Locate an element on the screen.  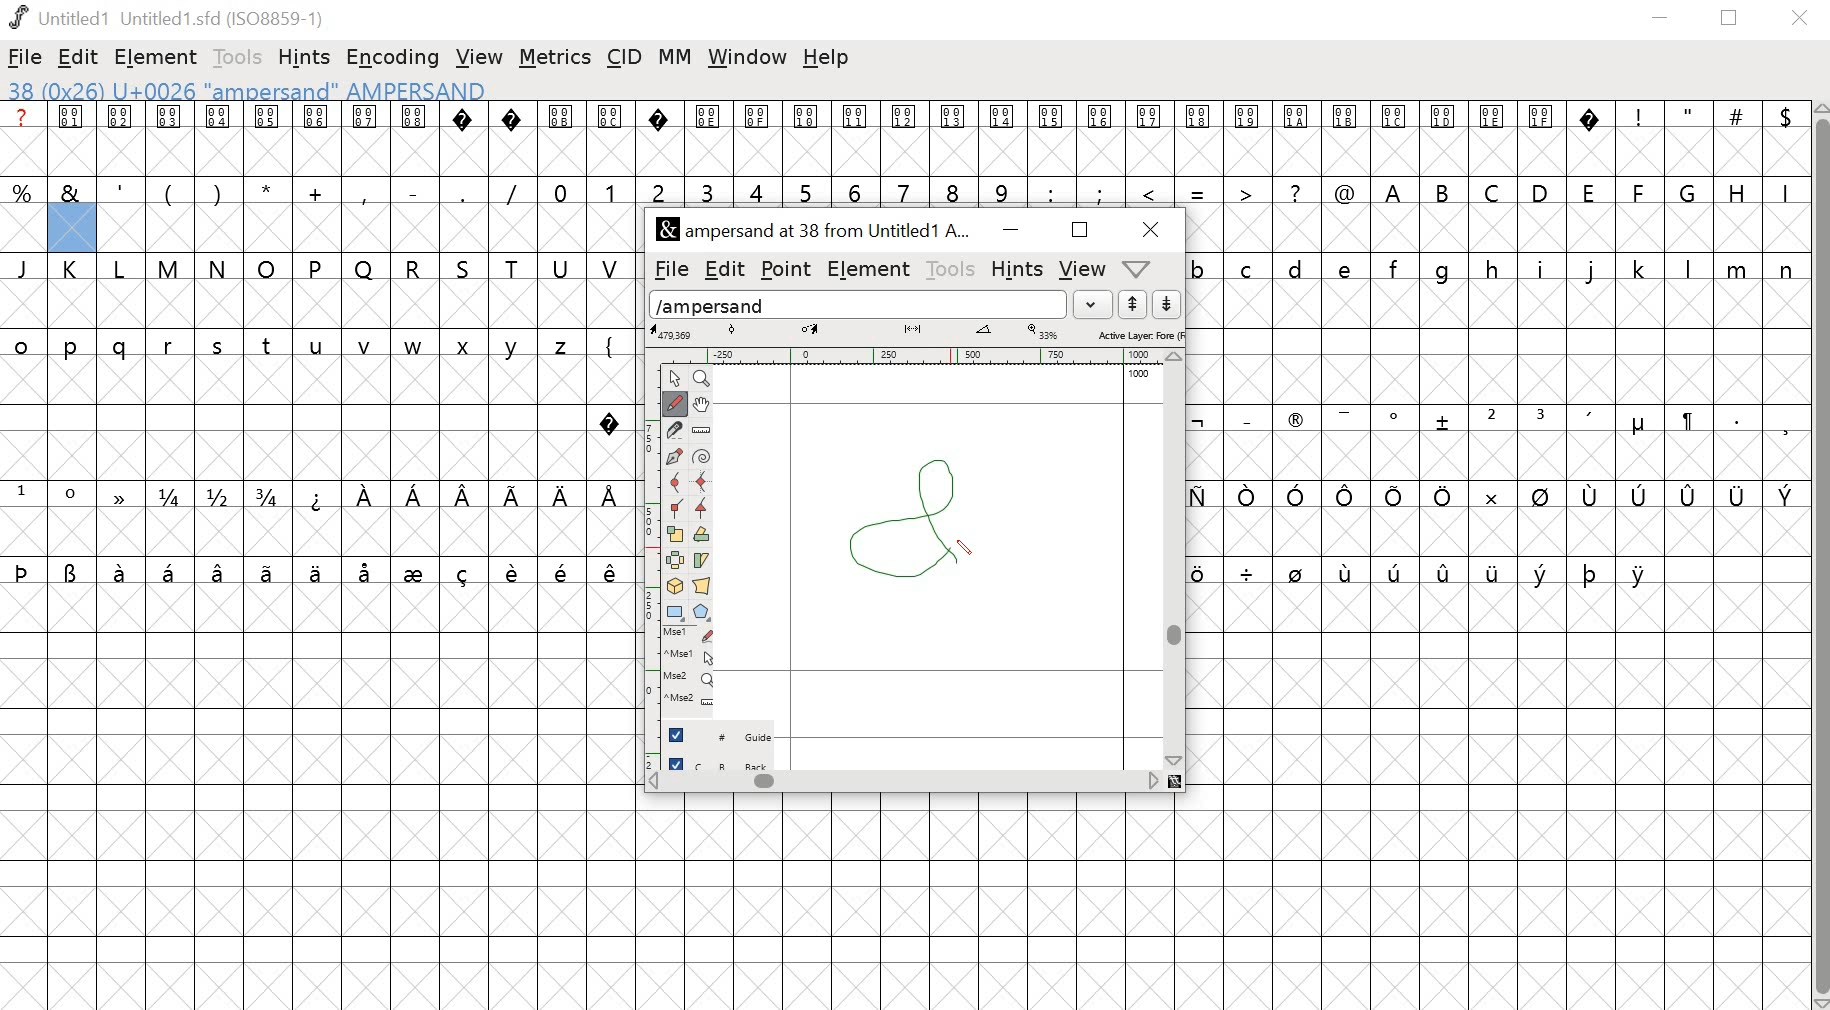
K is located at coordinates (75, 270).